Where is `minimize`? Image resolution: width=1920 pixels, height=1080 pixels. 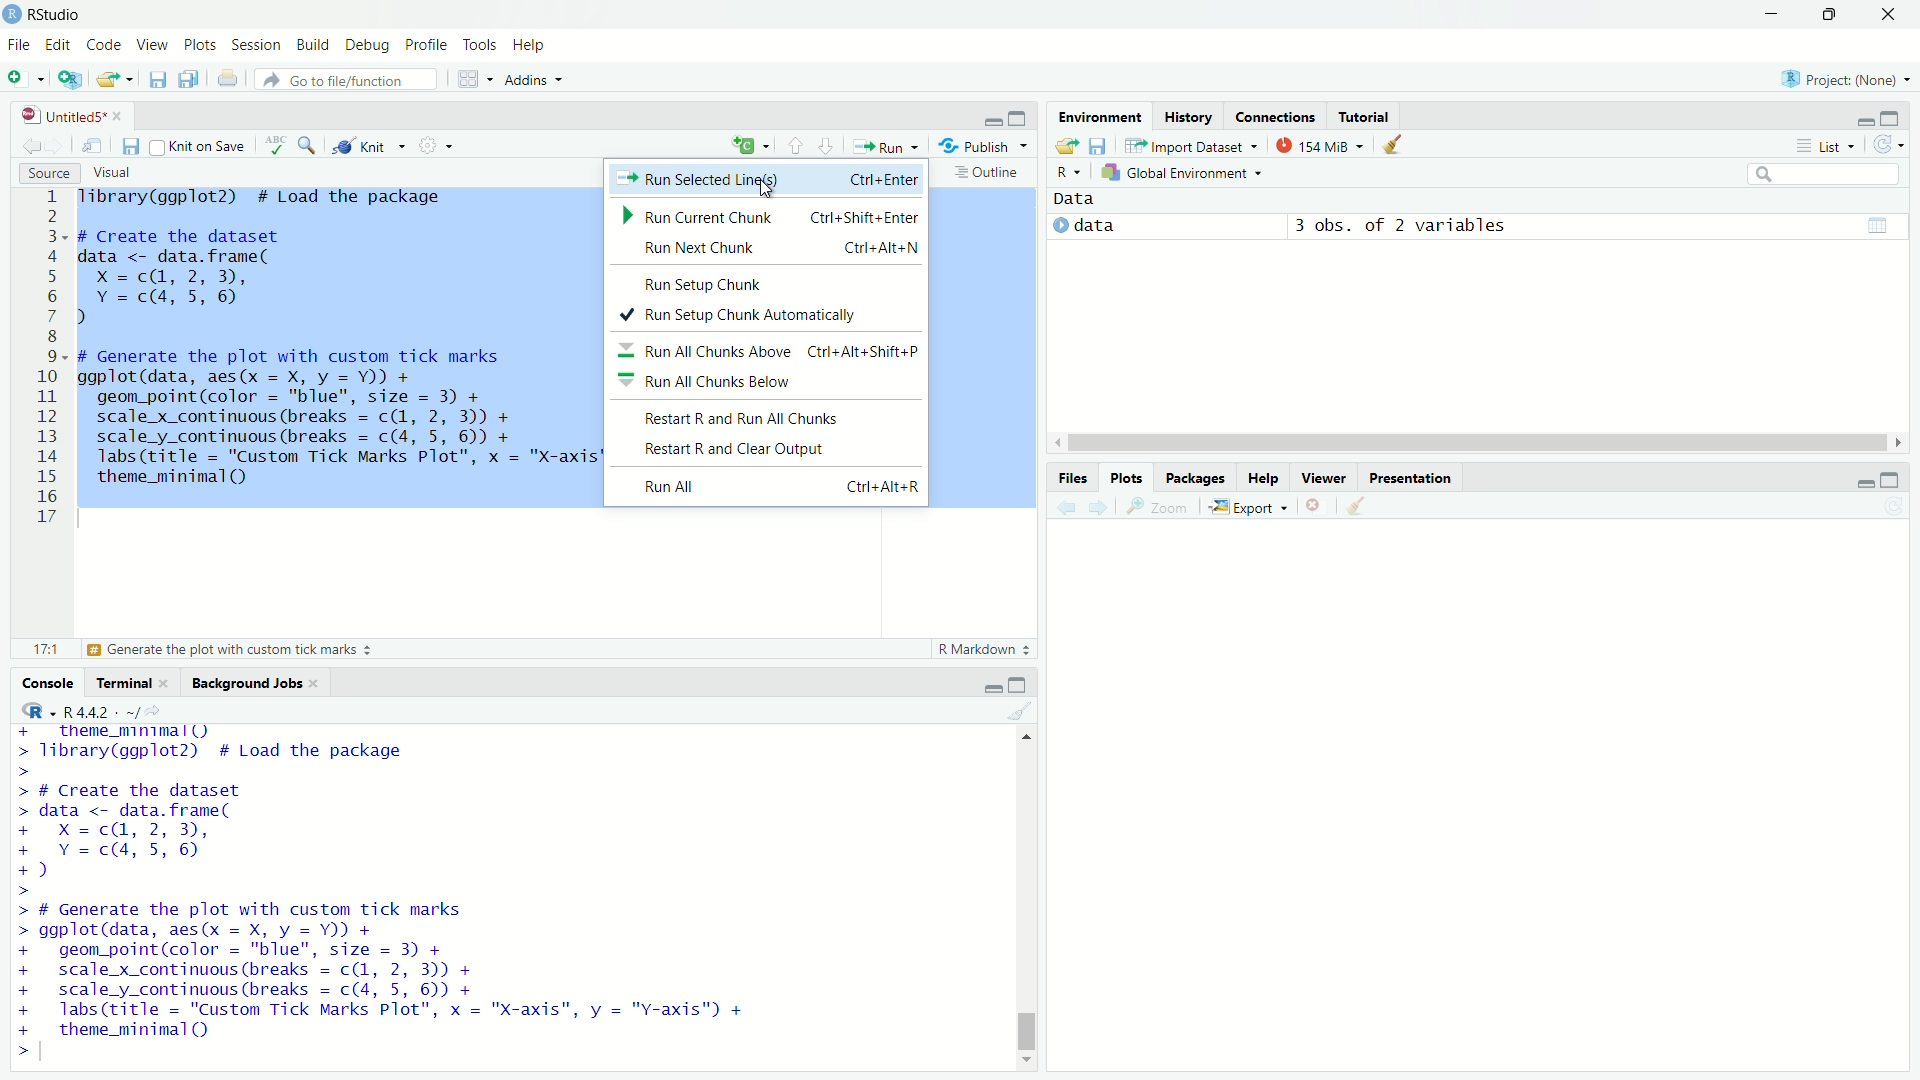
minimize is located at coordinates (981, 683).